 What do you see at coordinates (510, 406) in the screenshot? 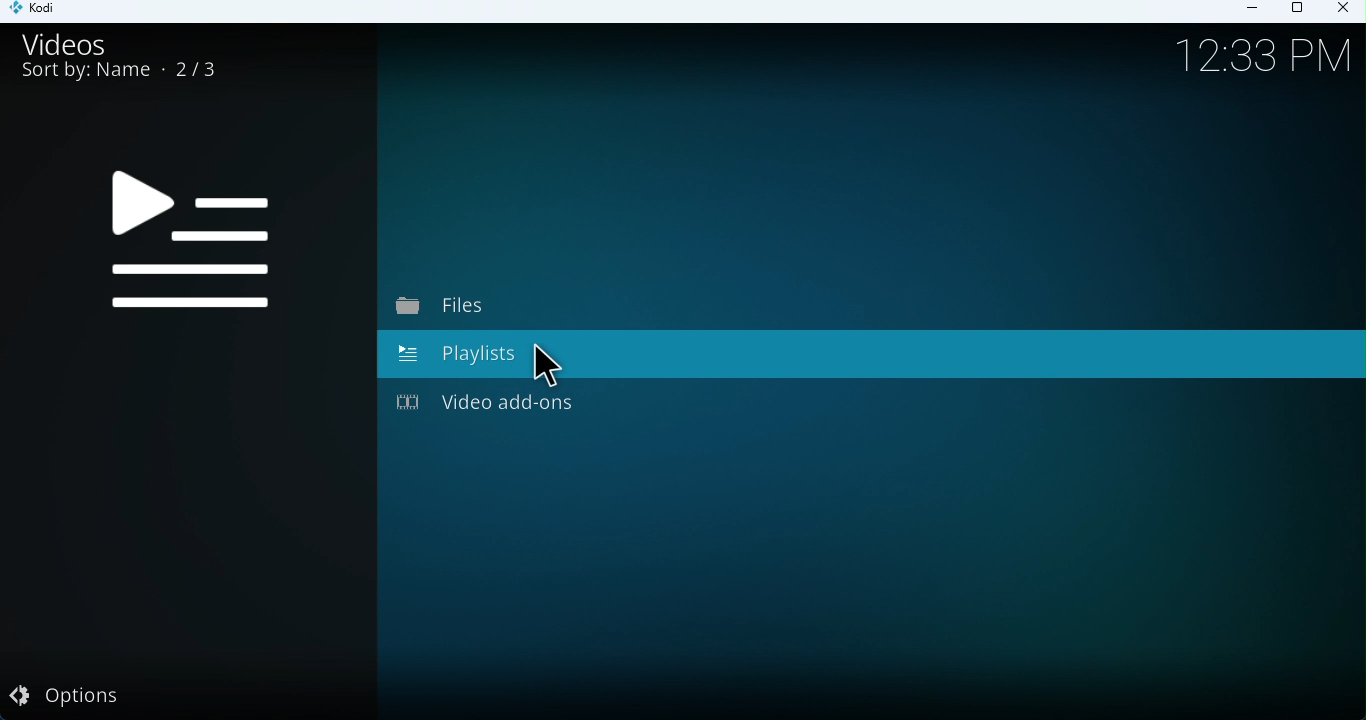
I see `Video add-ons` at bounding box center [510, 406].